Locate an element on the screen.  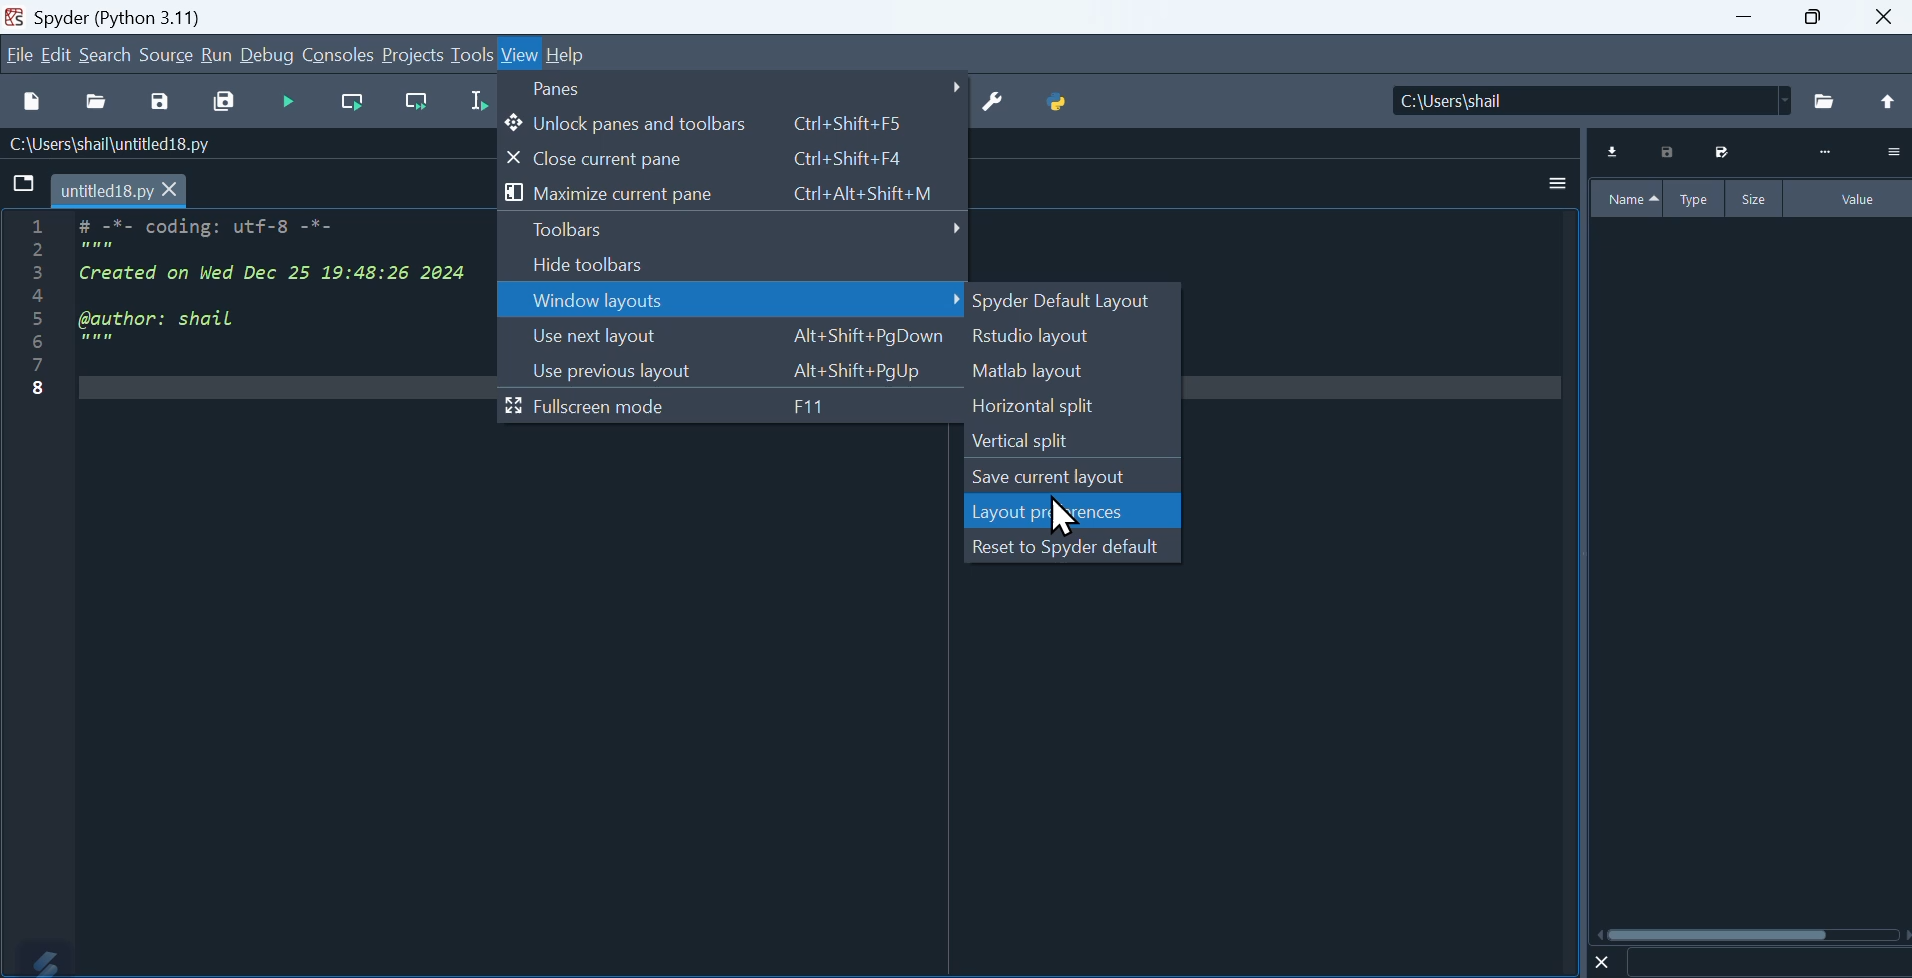
Close is located at coordinates (1886, 17).